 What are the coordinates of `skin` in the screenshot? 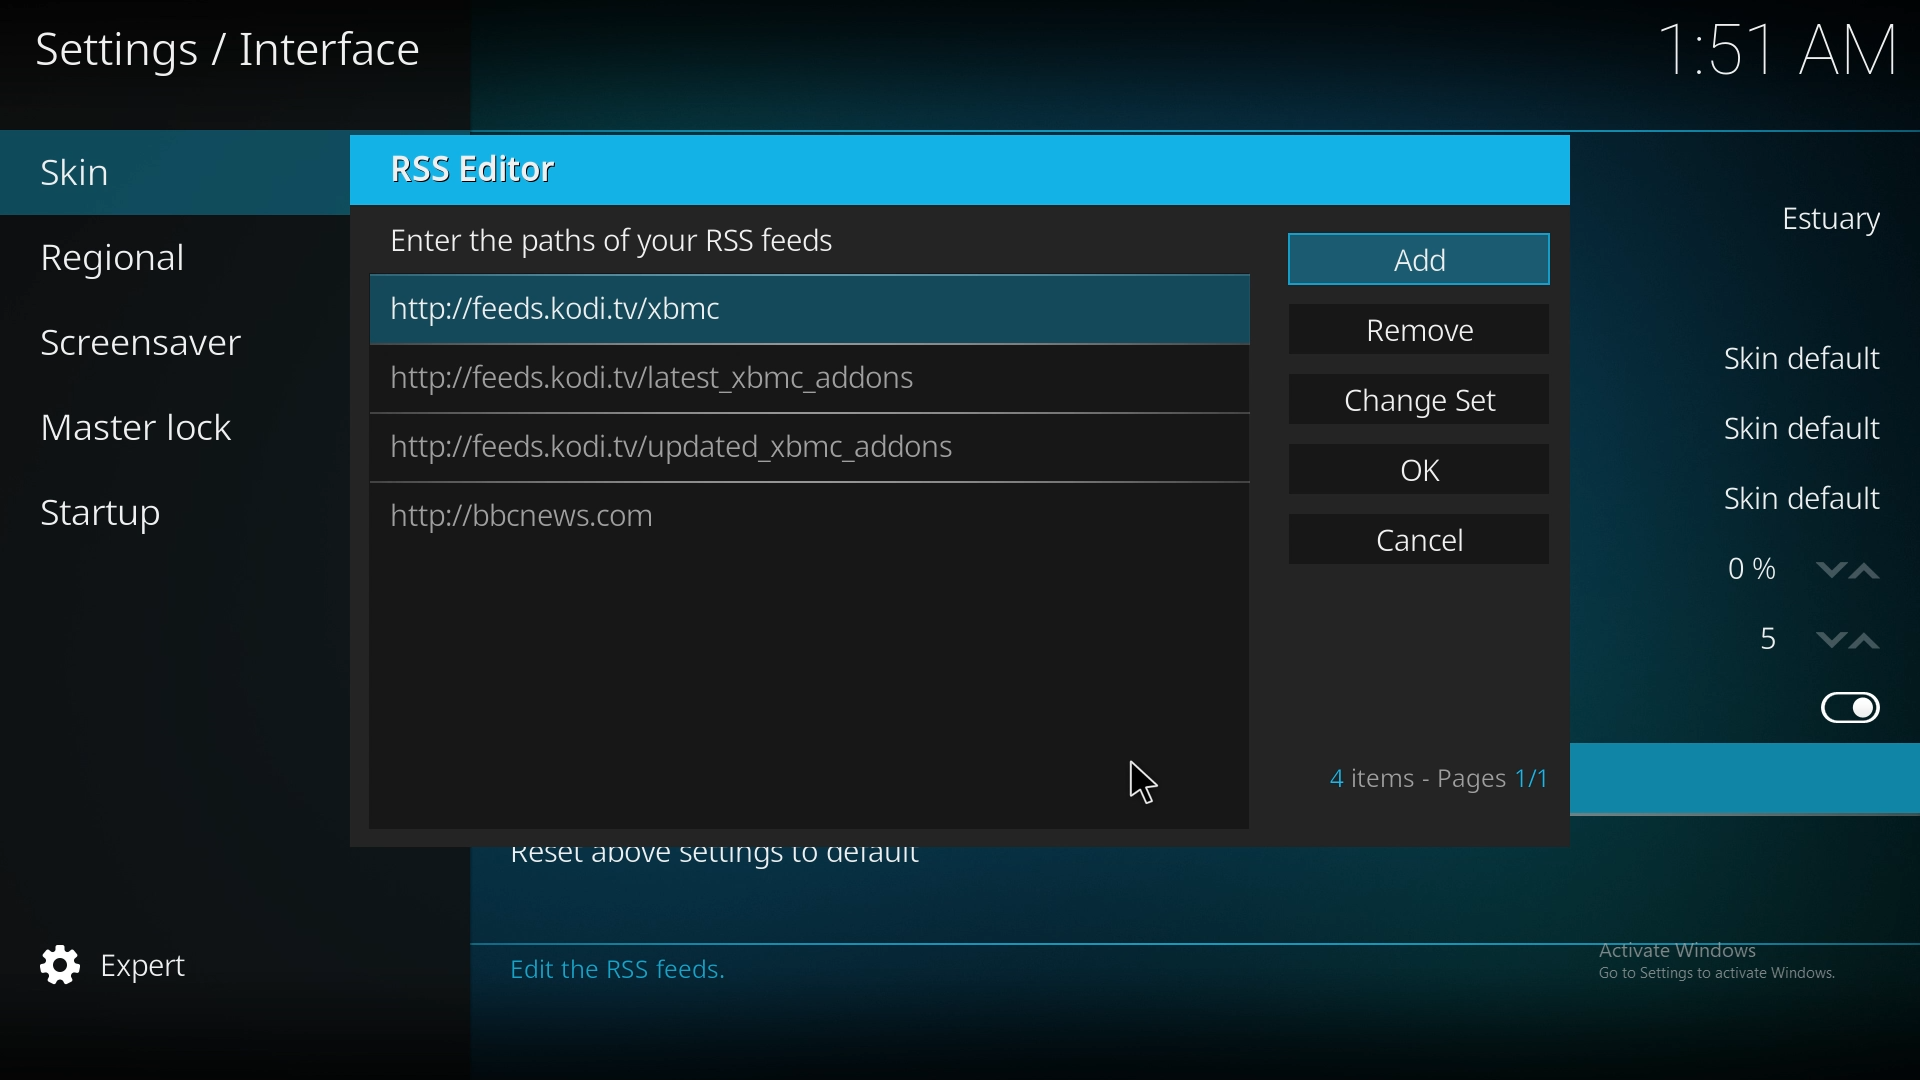 It's located at (1827, 218).